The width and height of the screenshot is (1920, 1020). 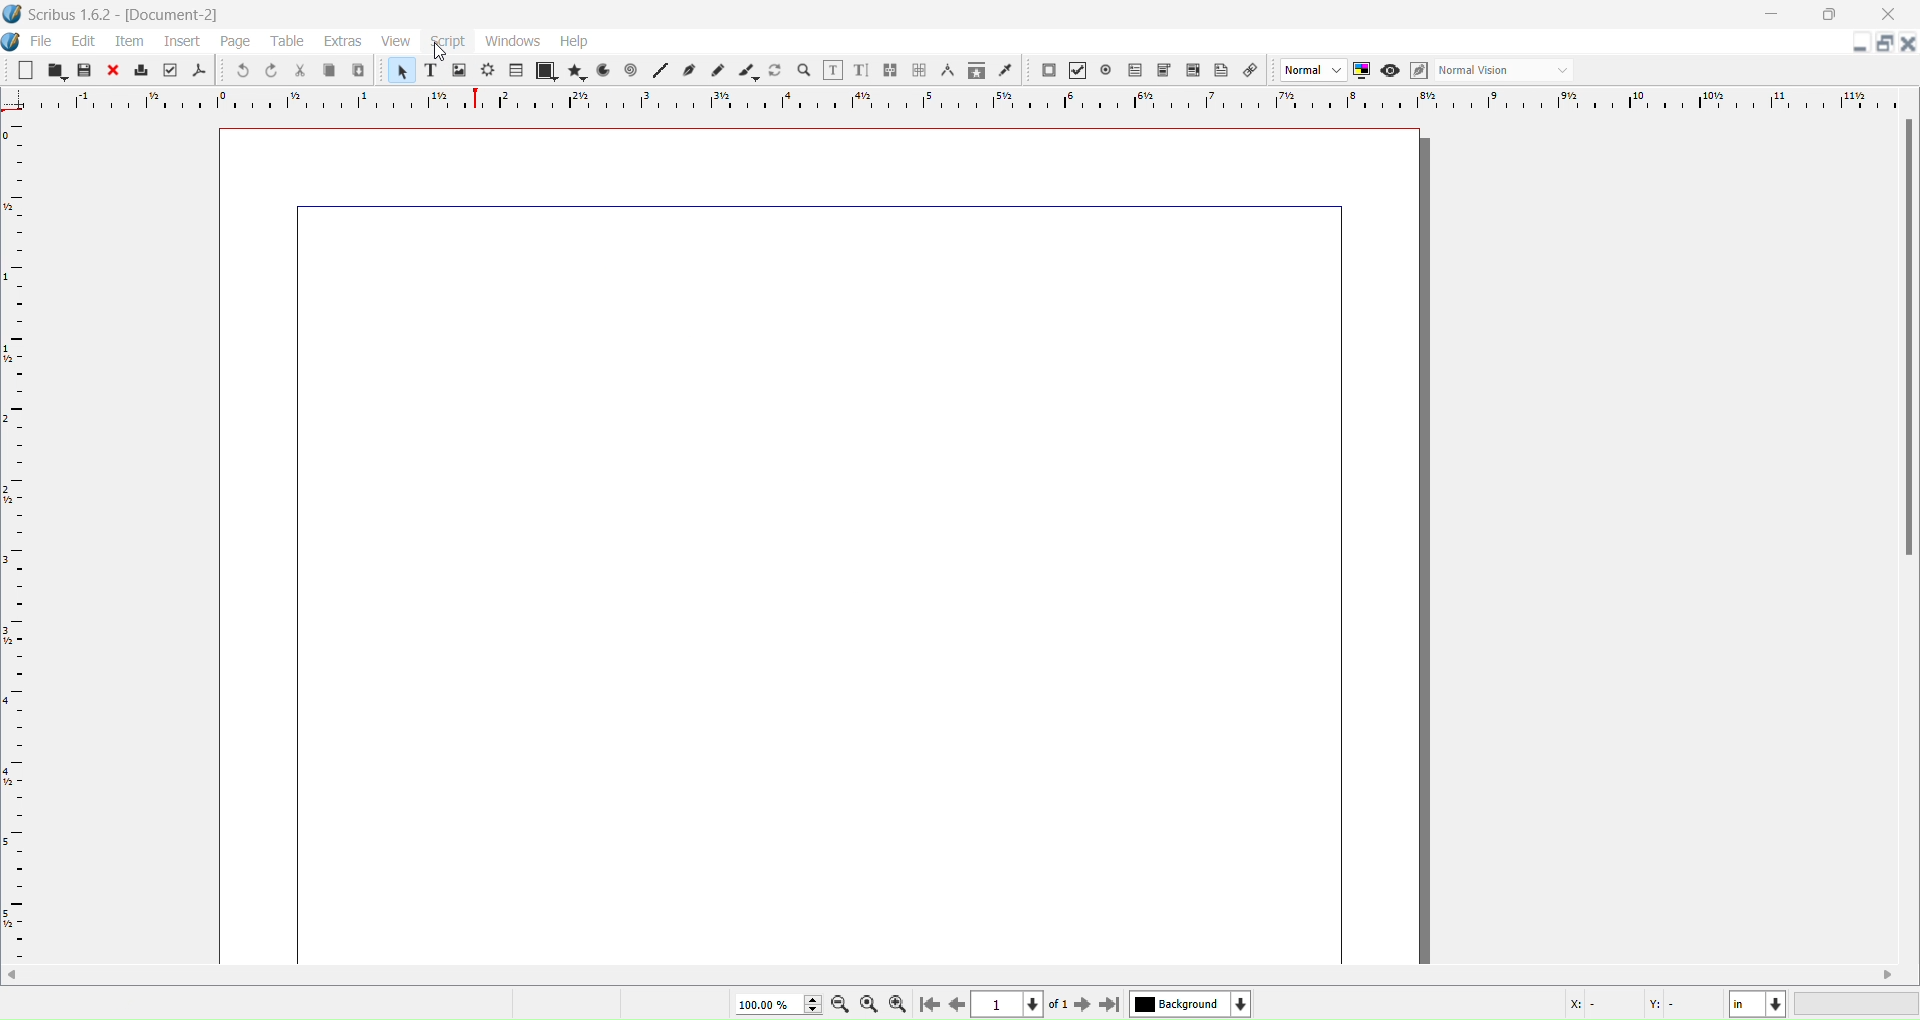 I want to click on Open, so click(x=55, y=71).